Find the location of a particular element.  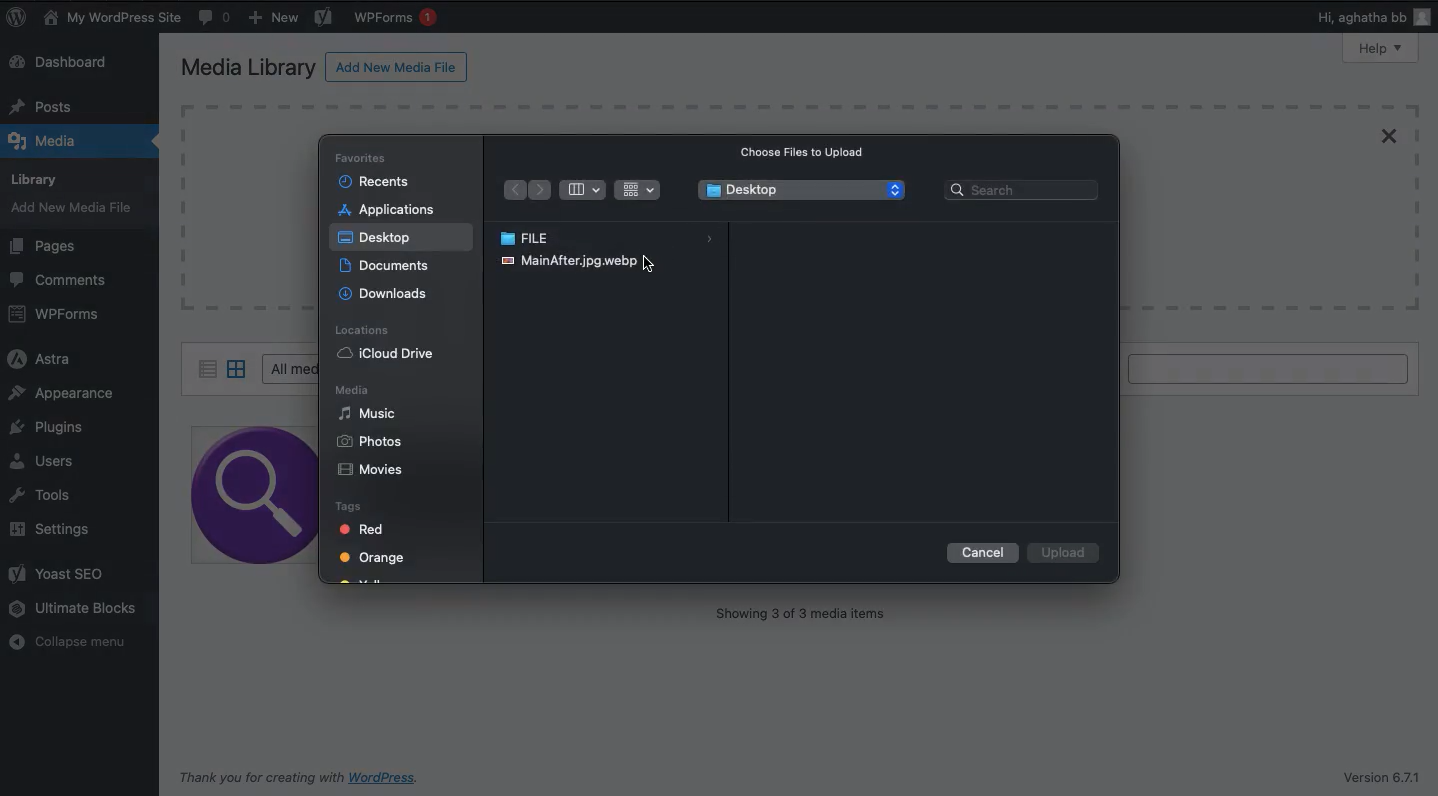

Desktop is located at coordinates (803, 189).